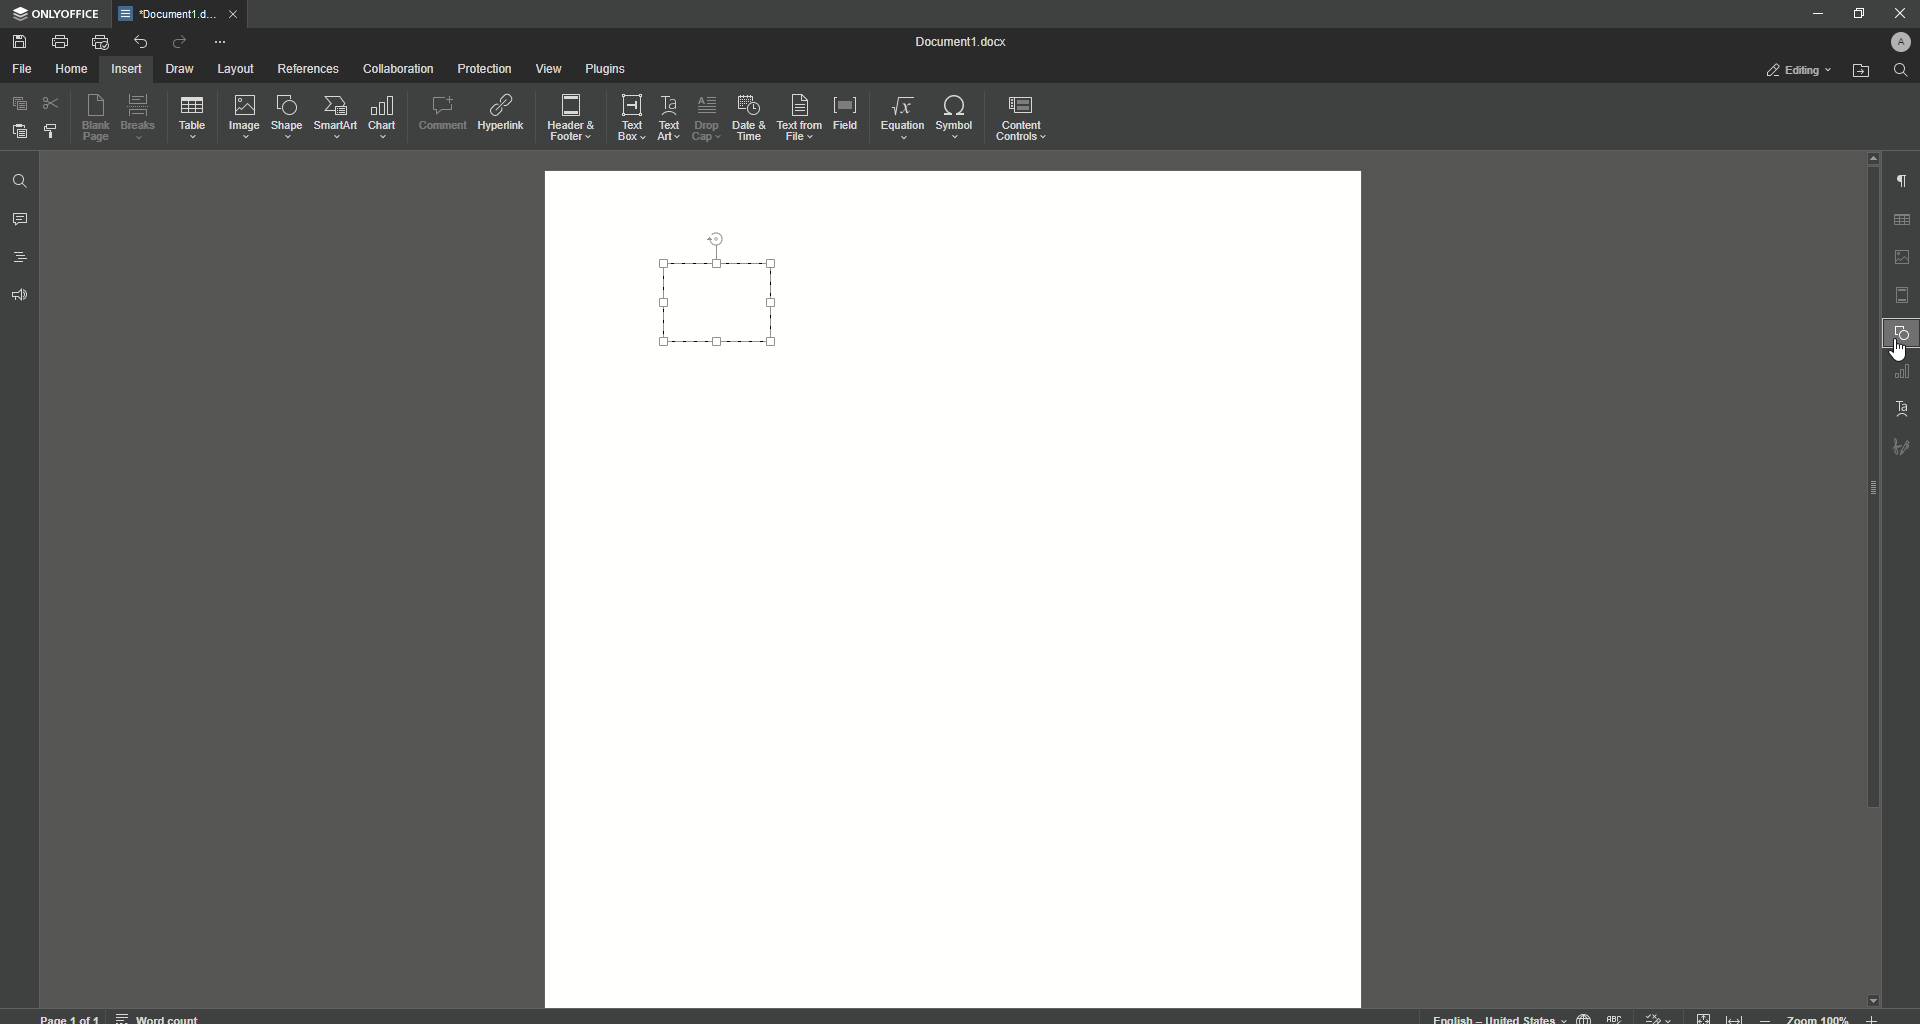 The image size is (1920, 1024). Describe the element at coordinates (844, 111) in the screenshot. I see `Field` at that location.